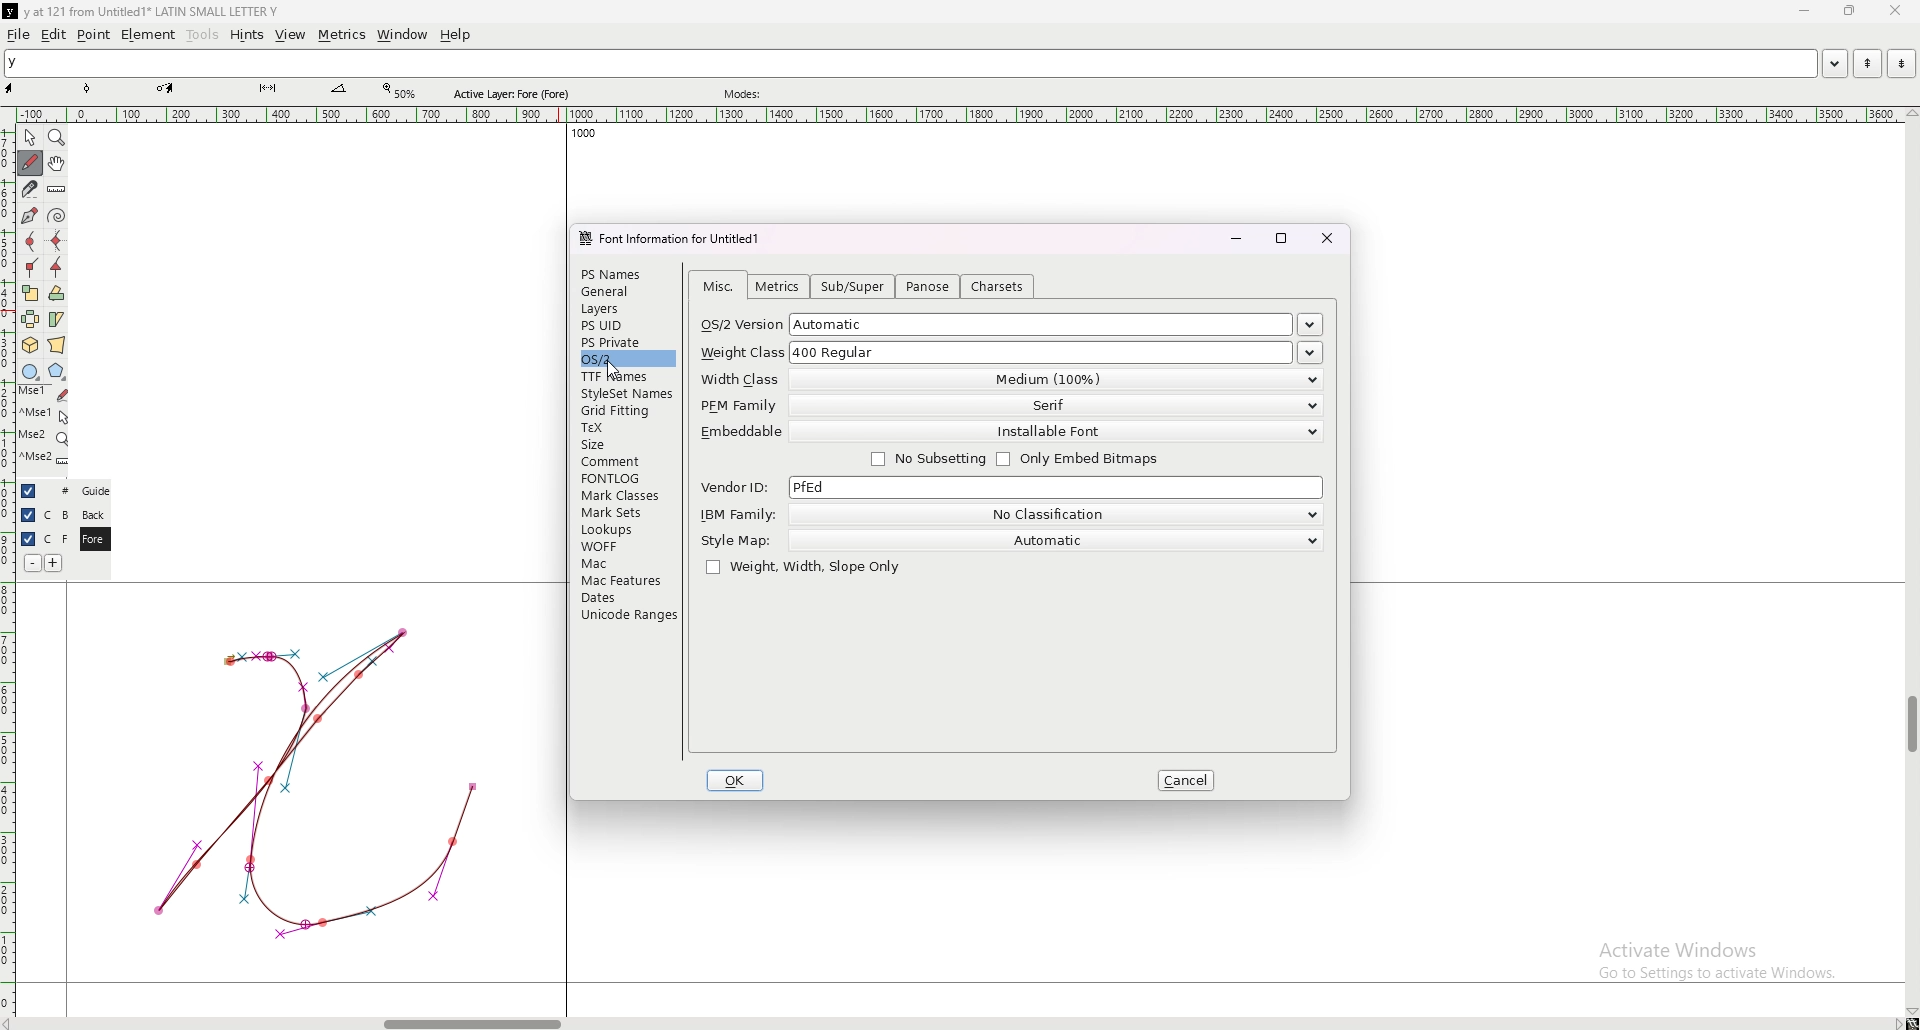  What do you see at coordinates (1834, 63) in the screenshot?
I see `open word list` at bounding box center [1834, 63].